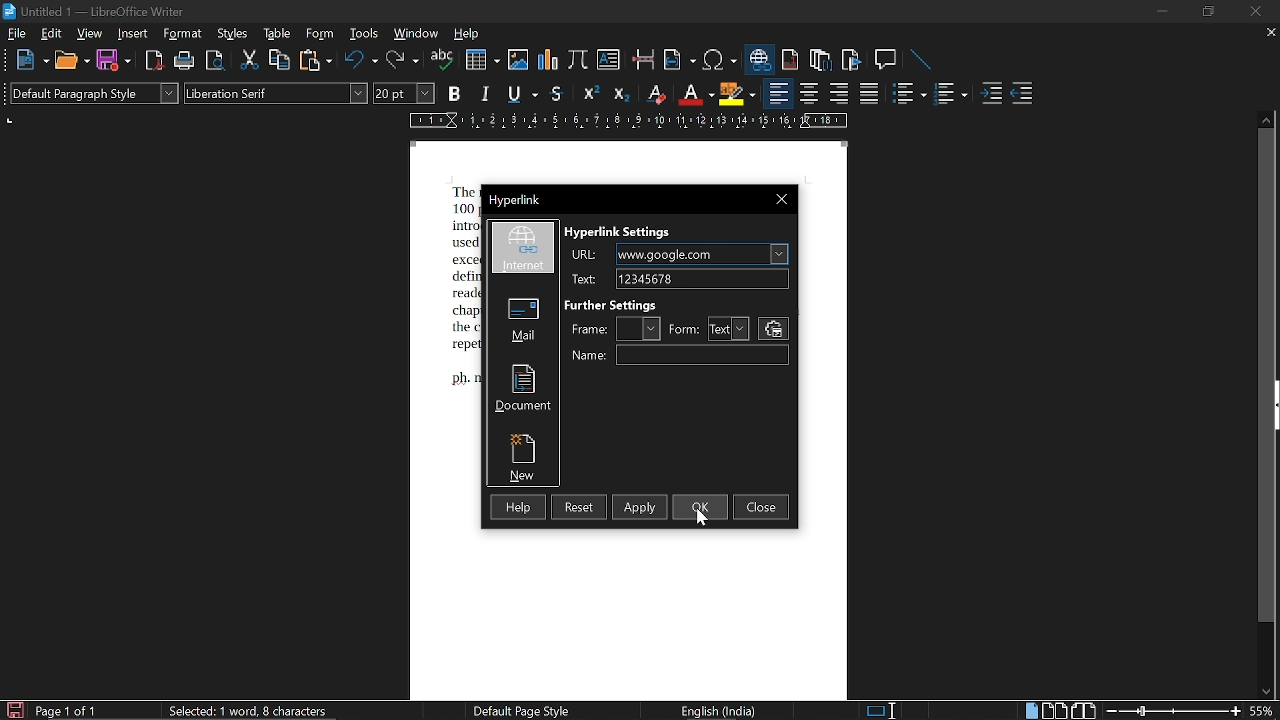  Describe the element at coordinates (486, 94) in the screenshot. I see `italic` at that location.